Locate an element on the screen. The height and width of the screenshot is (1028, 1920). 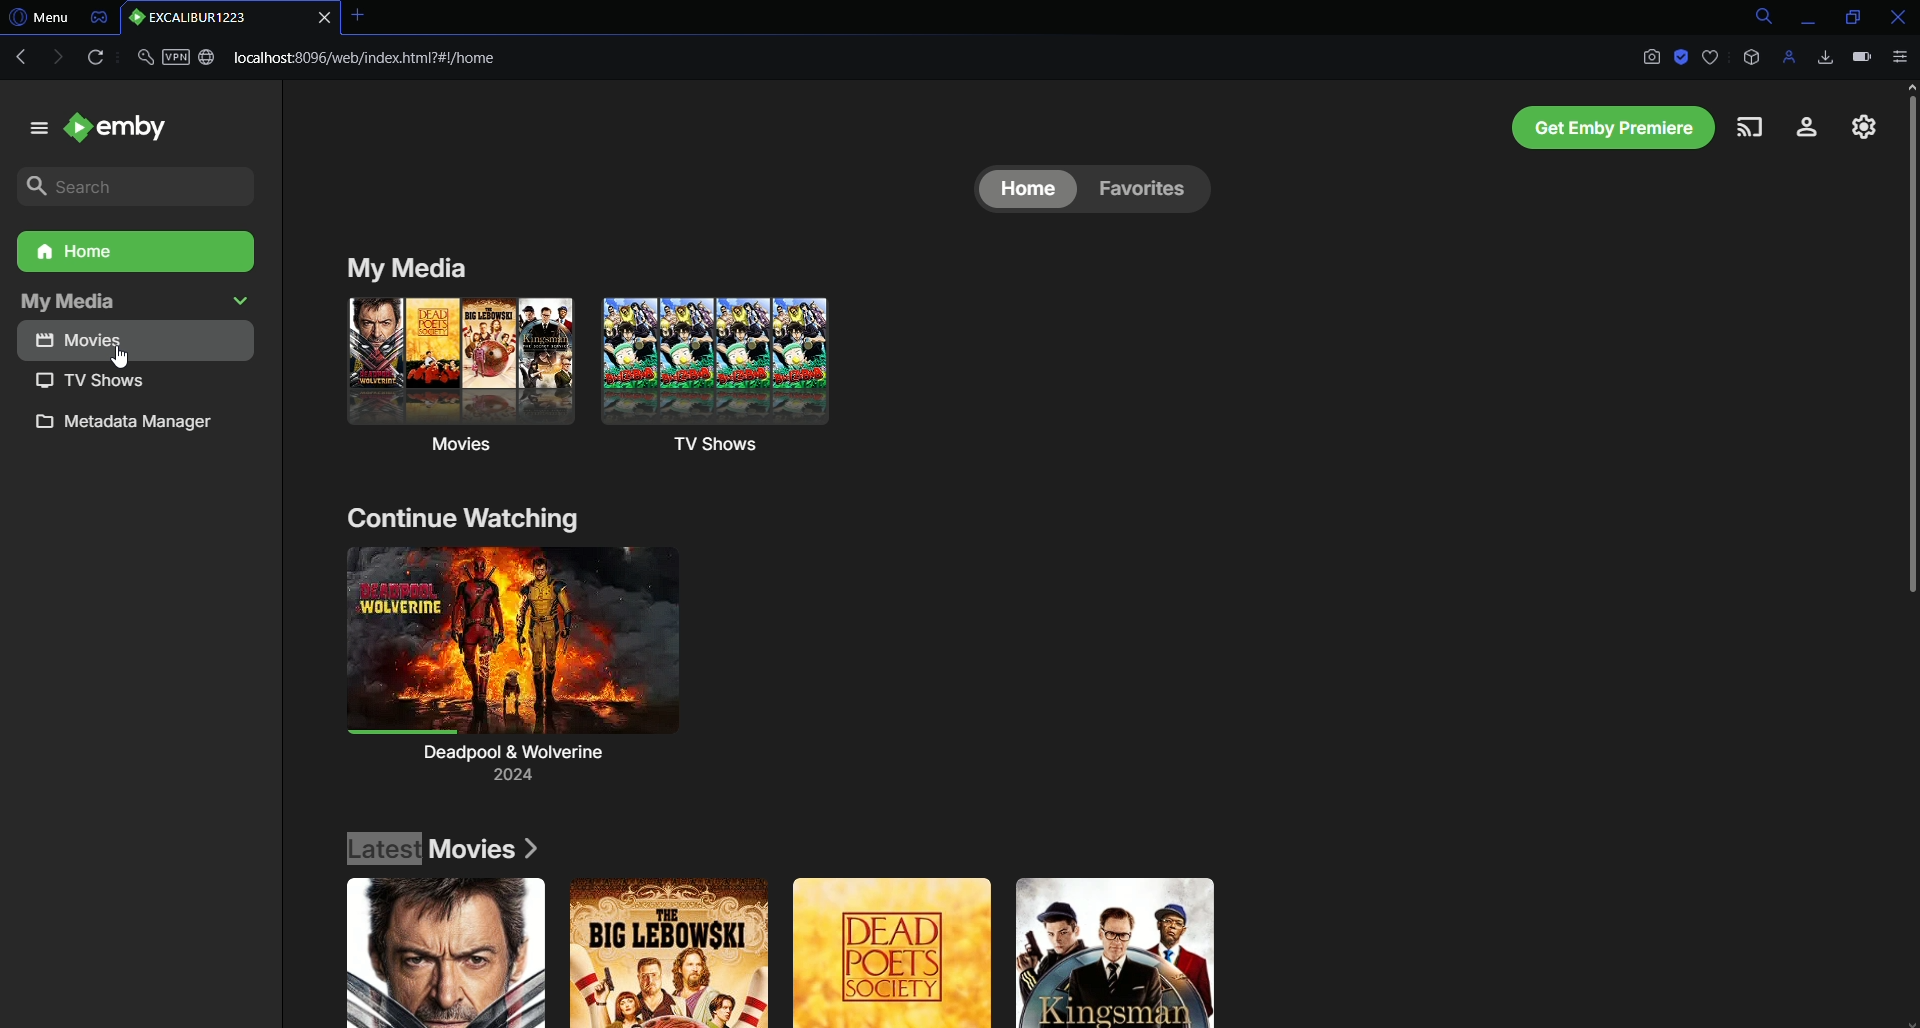
Search is located at coordinates (1753, 16).